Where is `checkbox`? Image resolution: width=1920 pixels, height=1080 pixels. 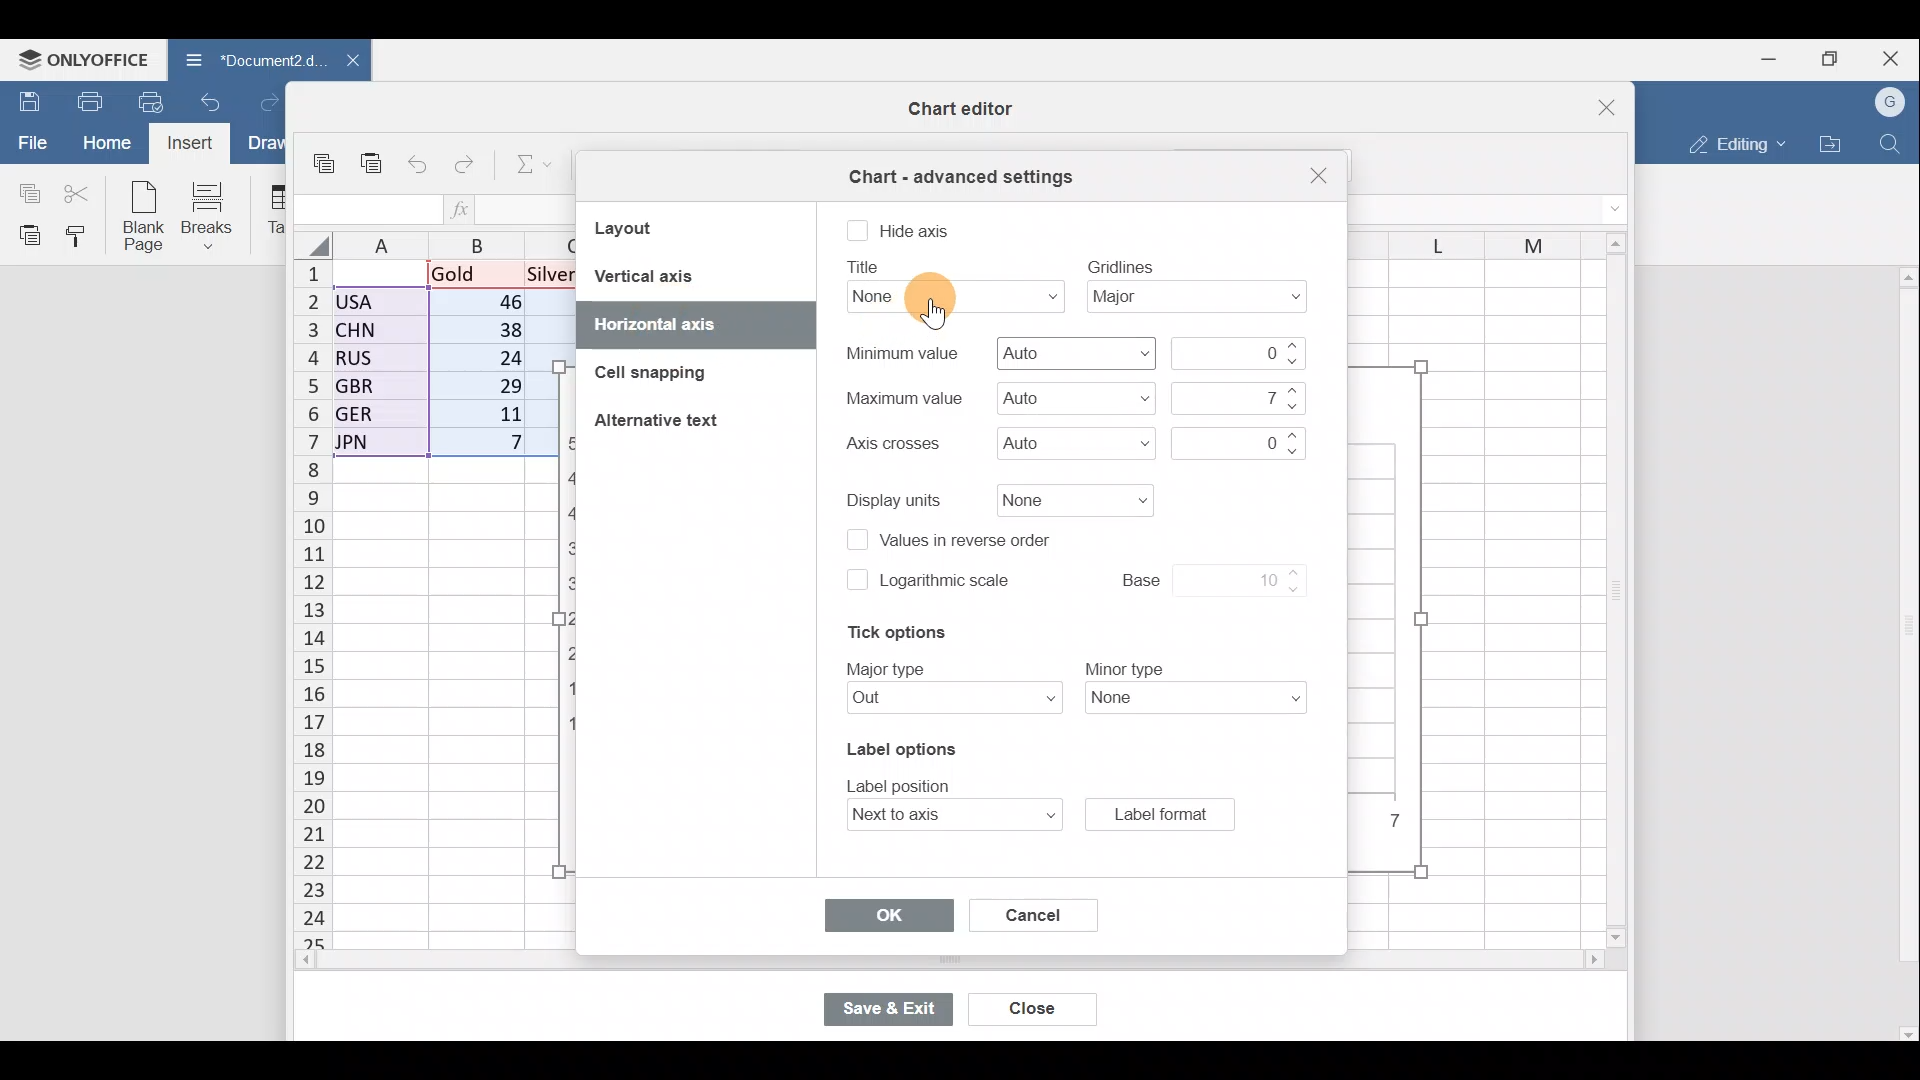
checkbox is located at coordinates (857, 232).